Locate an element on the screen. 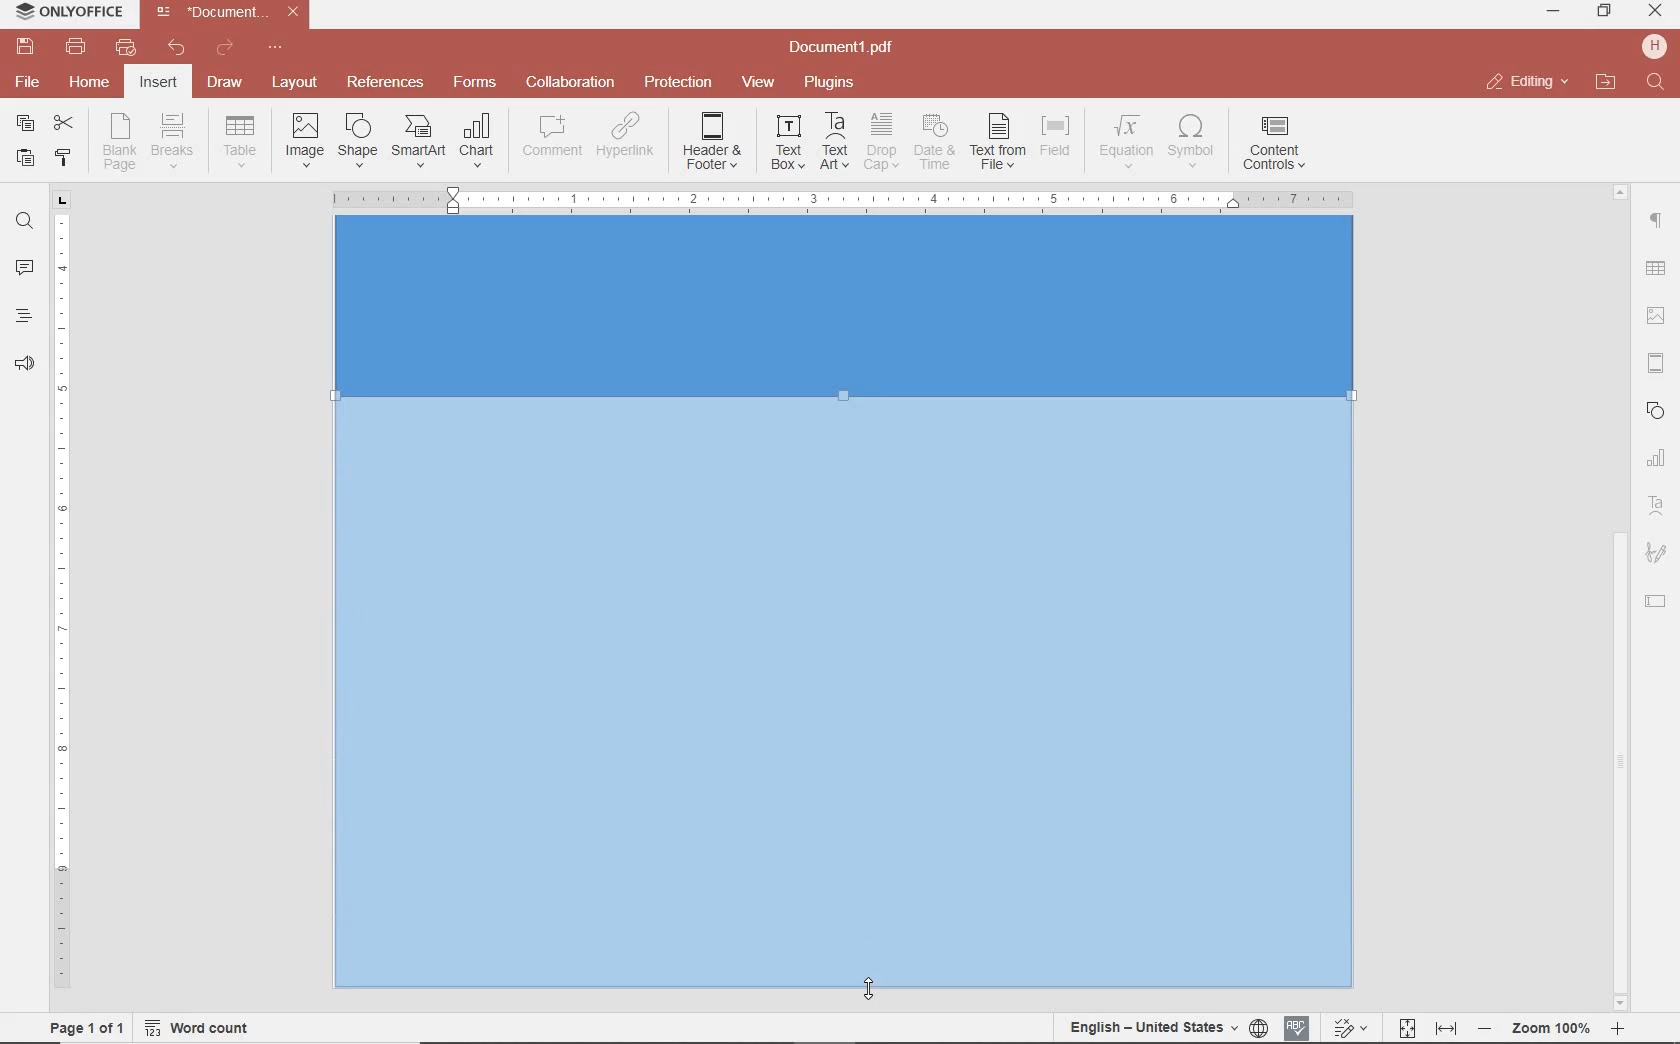 The width and height of the screenshot is (1680, 1044). TEXT ART is located at coordinates (1657, 508).